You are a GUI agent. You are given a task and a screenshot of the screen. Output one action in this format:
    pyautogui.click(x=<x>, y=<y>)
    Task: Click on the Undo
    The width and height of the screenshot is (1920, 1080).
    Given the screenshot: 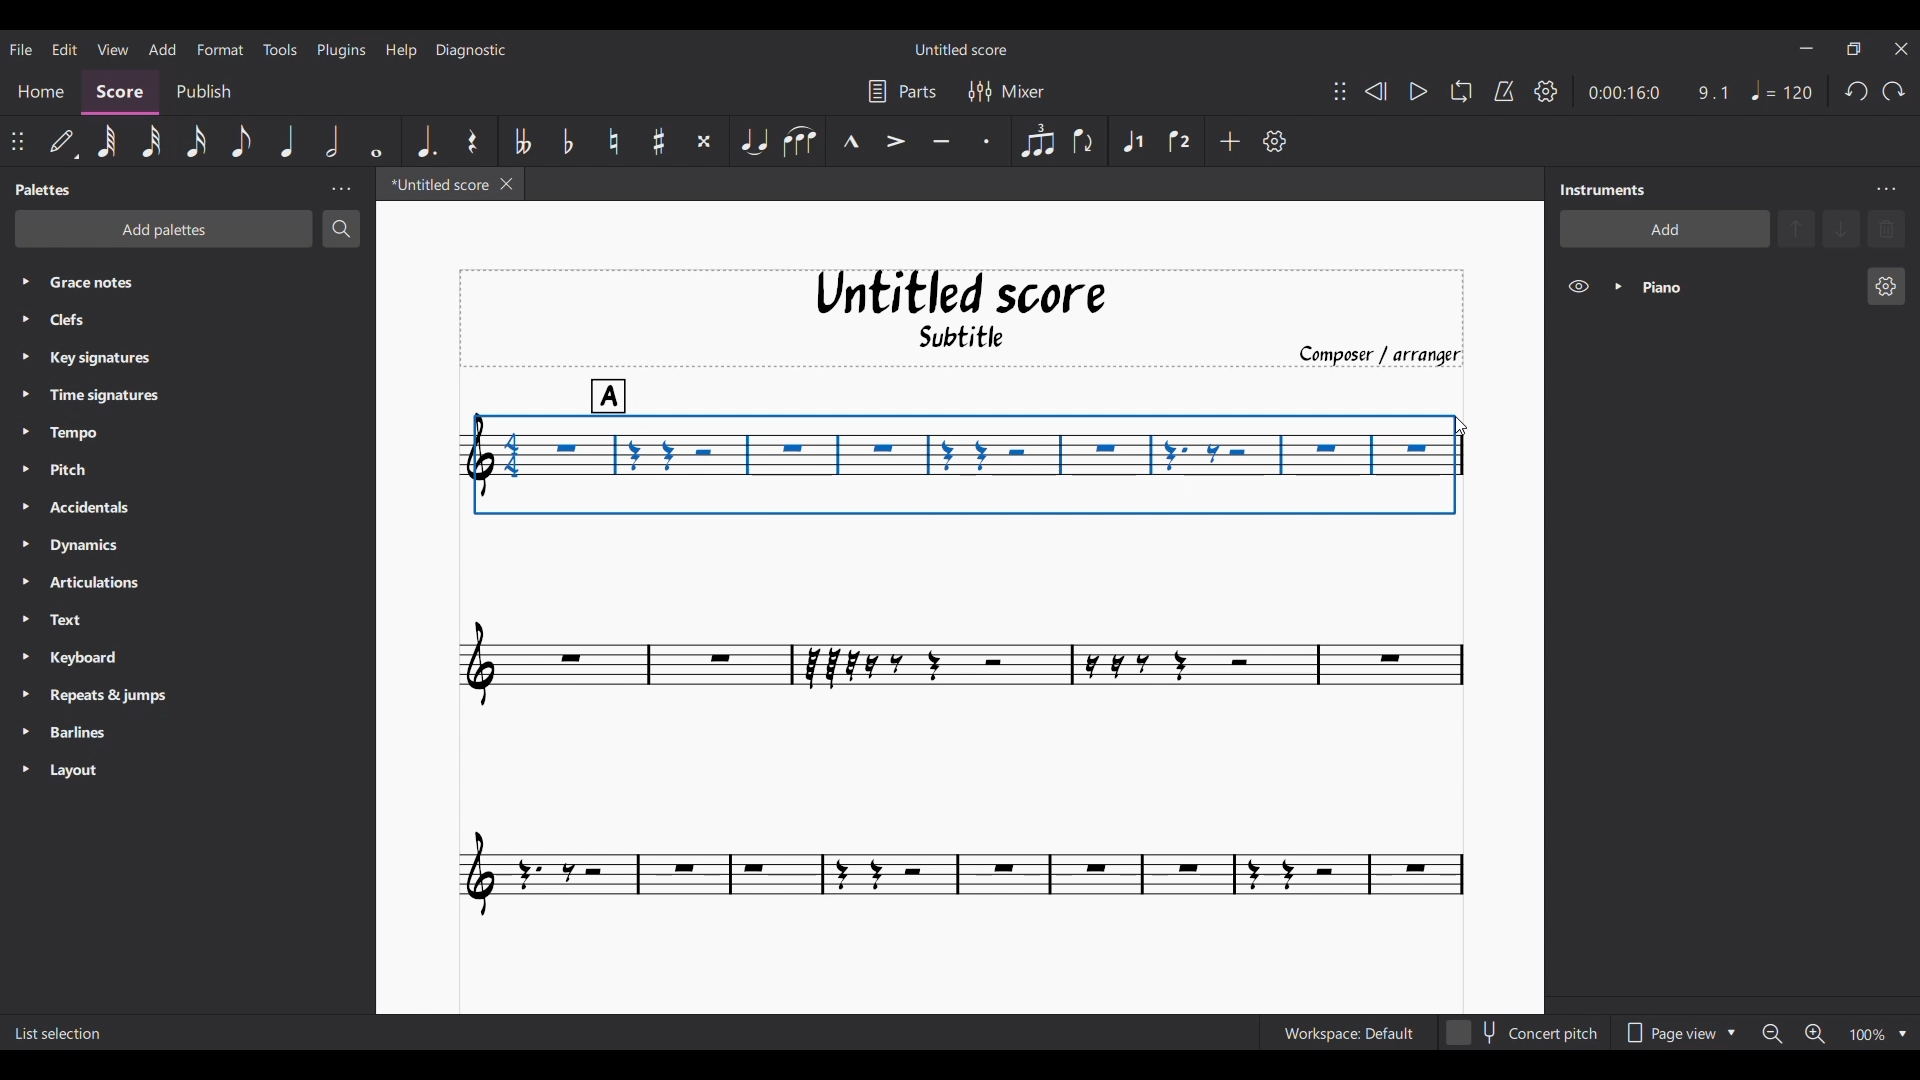 What is the action you would take?
    pyautogui.click(x=1856, y=91)
    